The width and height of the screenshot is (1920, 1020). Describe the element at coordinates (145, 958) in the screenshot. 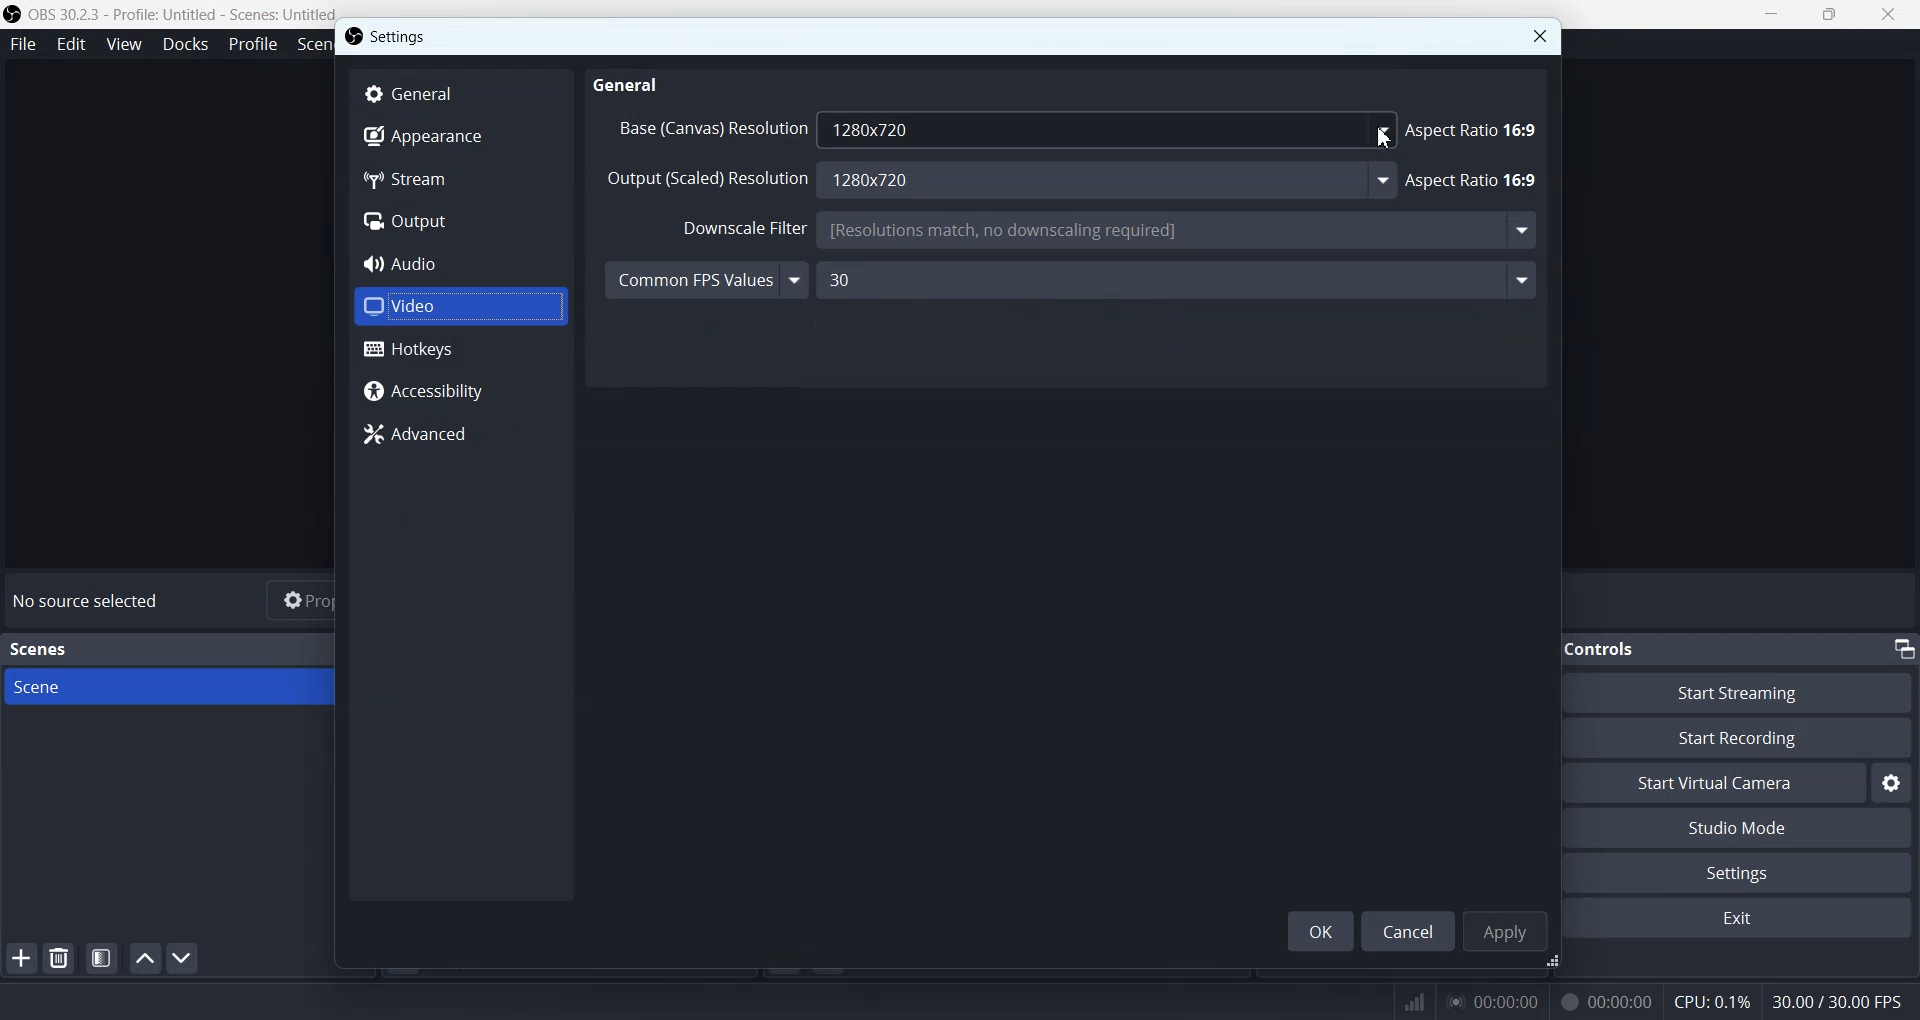

I see `Move scene up` at that location.